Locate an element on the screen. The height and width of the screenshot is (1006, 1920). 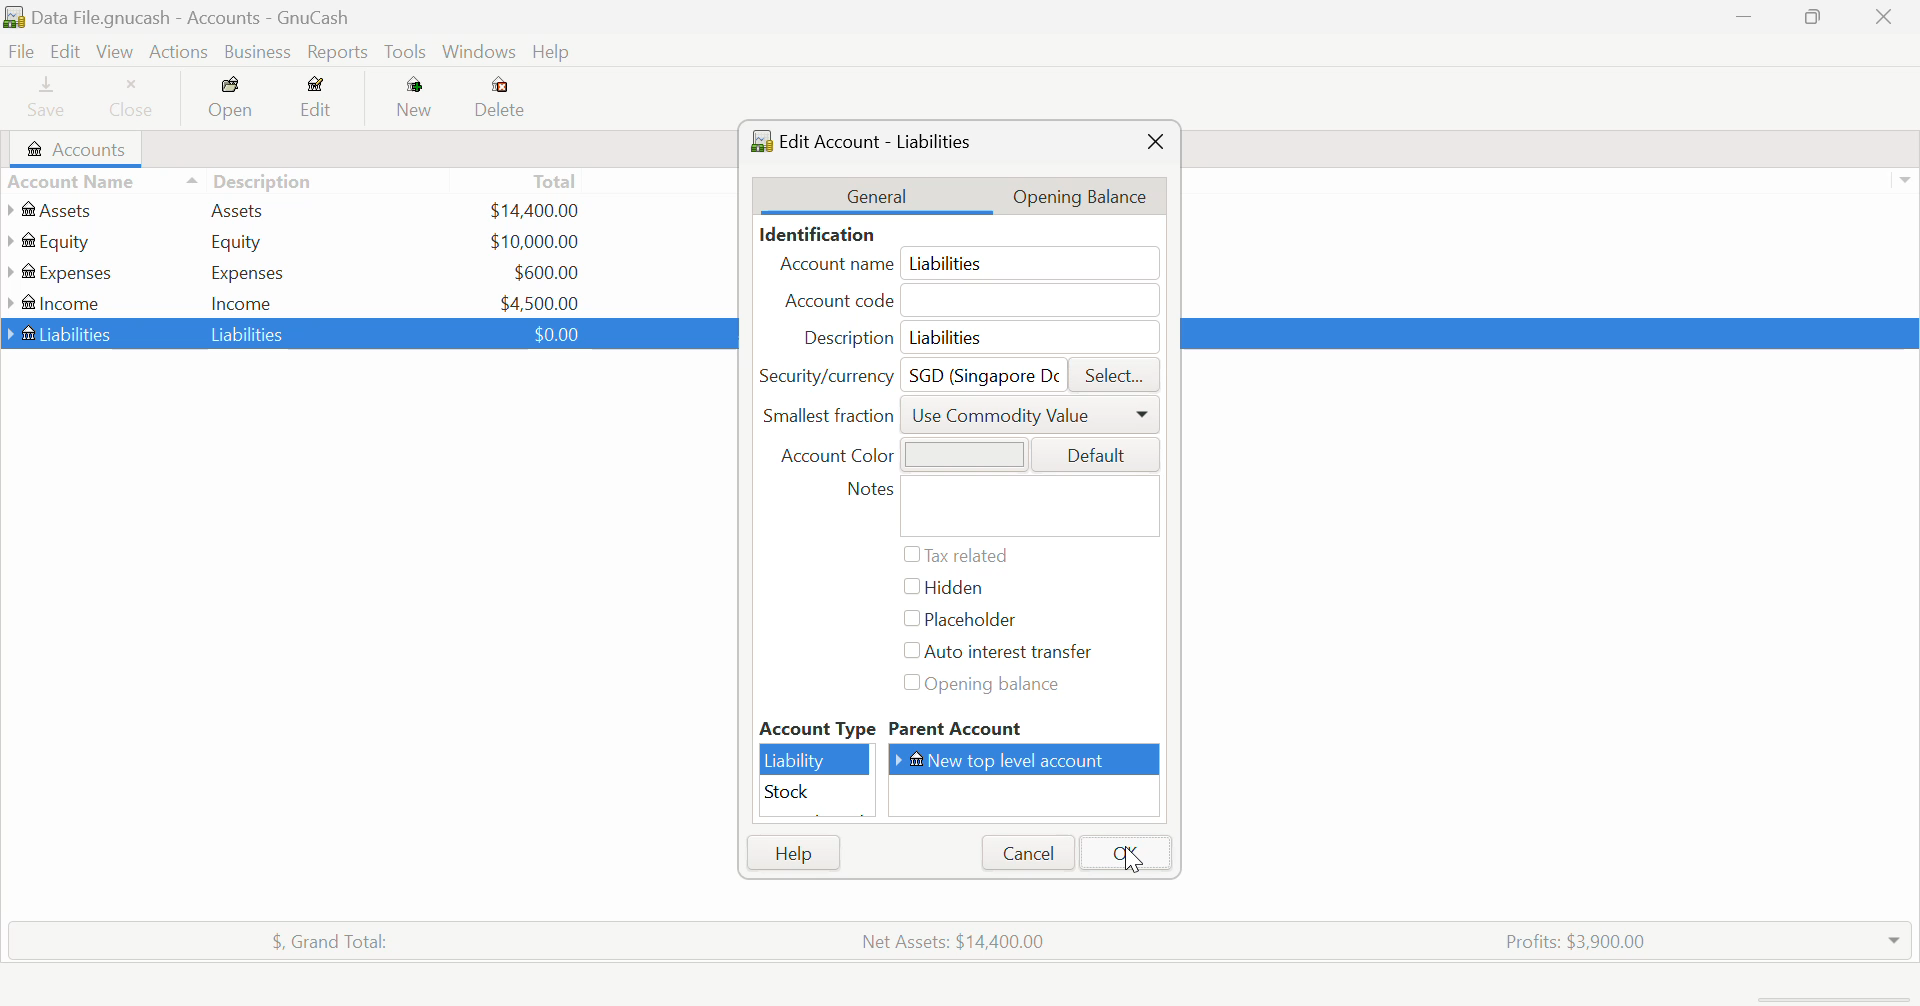
OK is located at coordinates (1123, 853).